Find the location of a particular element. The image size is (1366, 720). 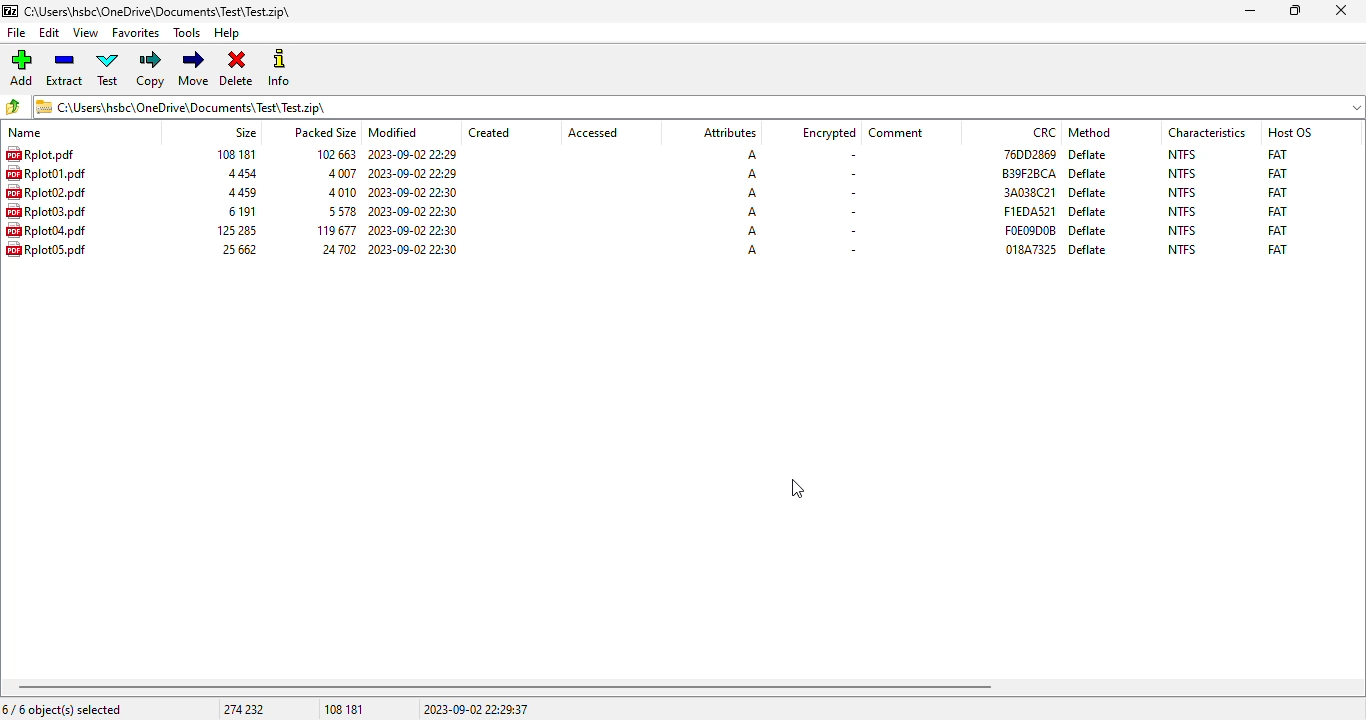

.zip archive is located at coordinates (157, 11).